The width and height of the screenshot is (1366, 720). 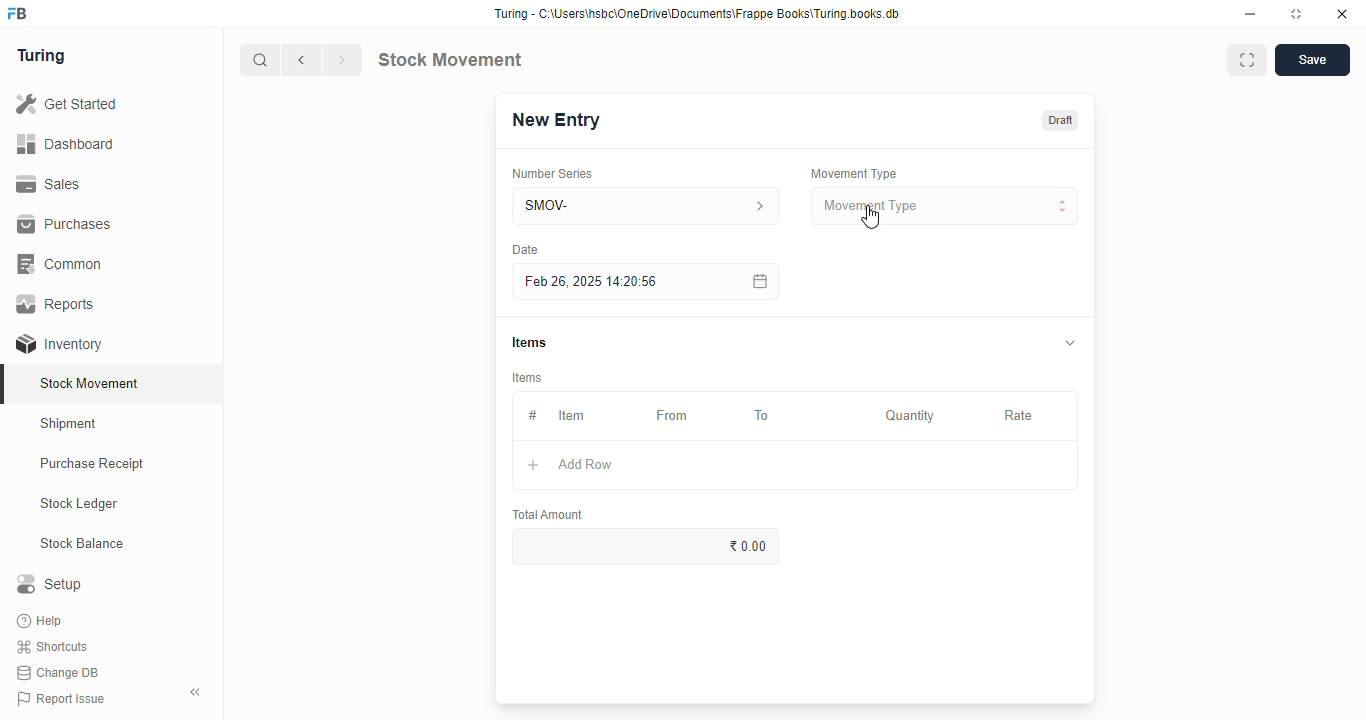 I want to click on Turing - C:\Users\nsbc\OneDrive\Documents\Frappe Books\Turing books.db, so click(x=698, y=14).